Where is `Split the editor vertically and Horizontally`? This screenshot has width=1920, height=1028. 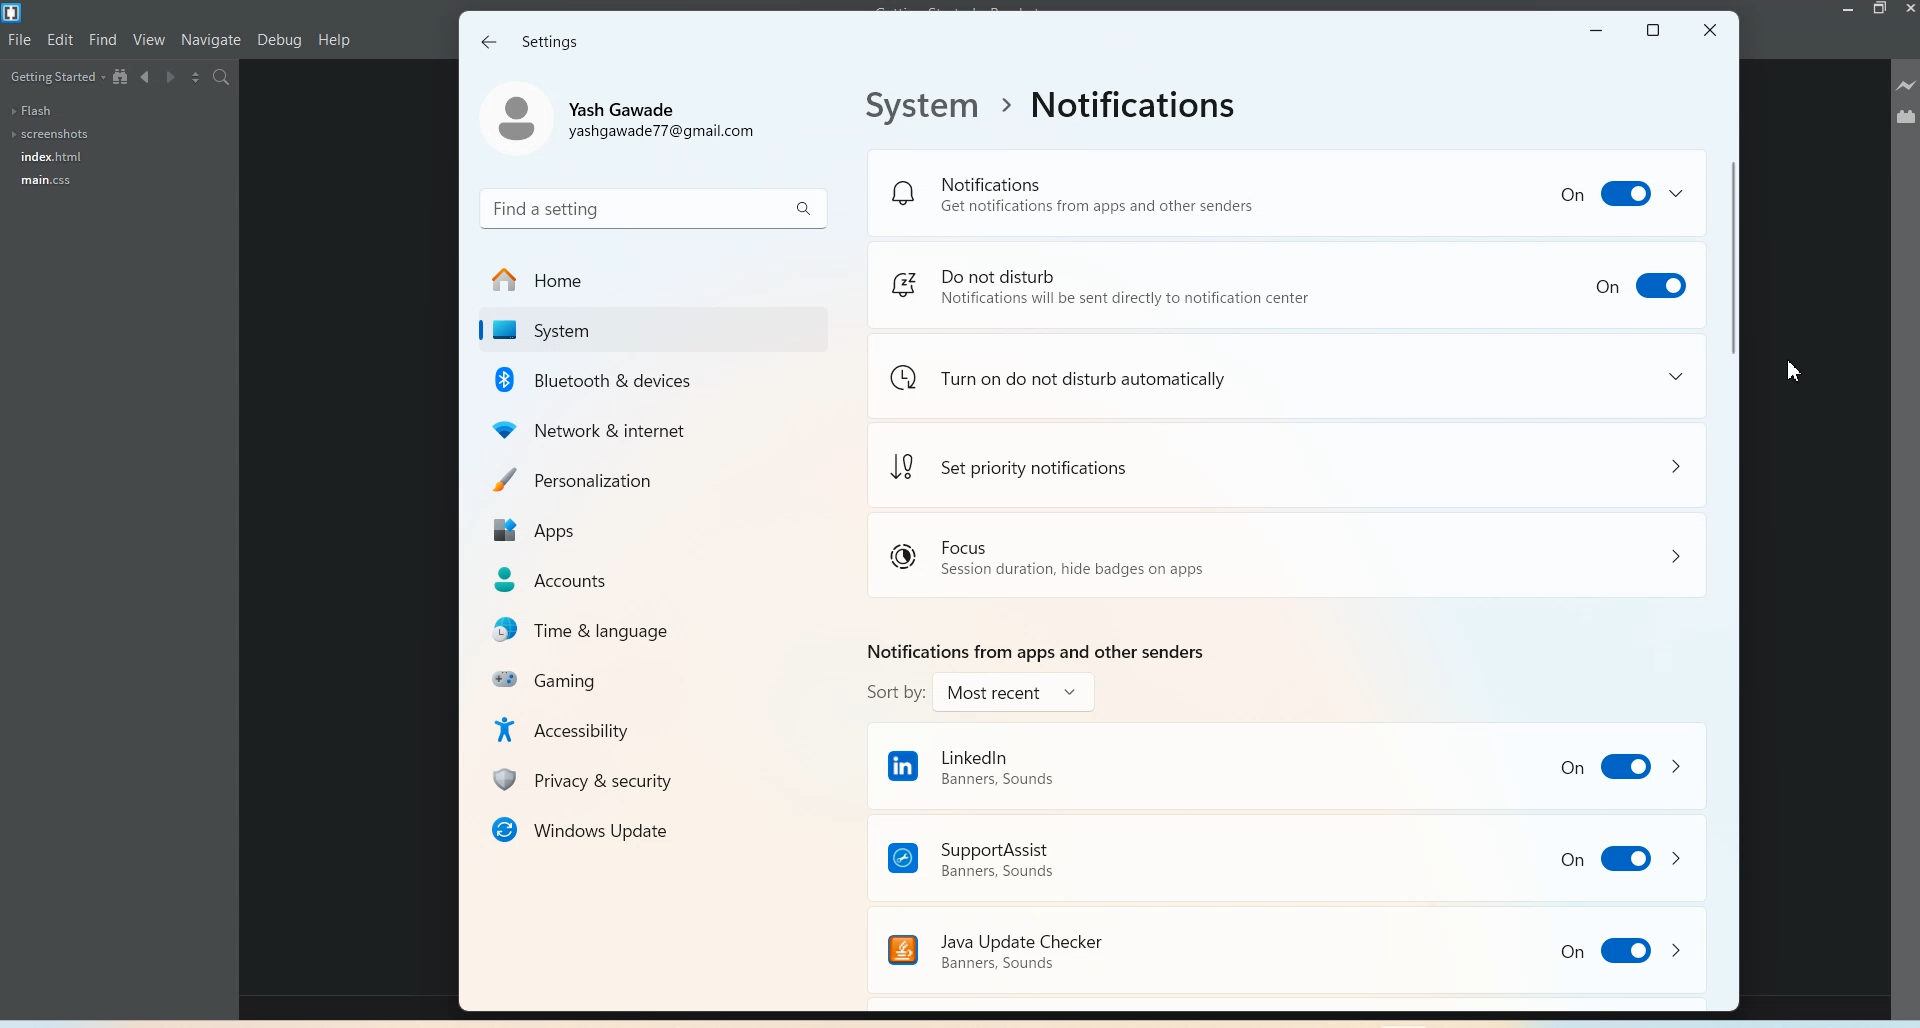 Split the editor vertically and Horizontally is located at coordinates (198, 79).